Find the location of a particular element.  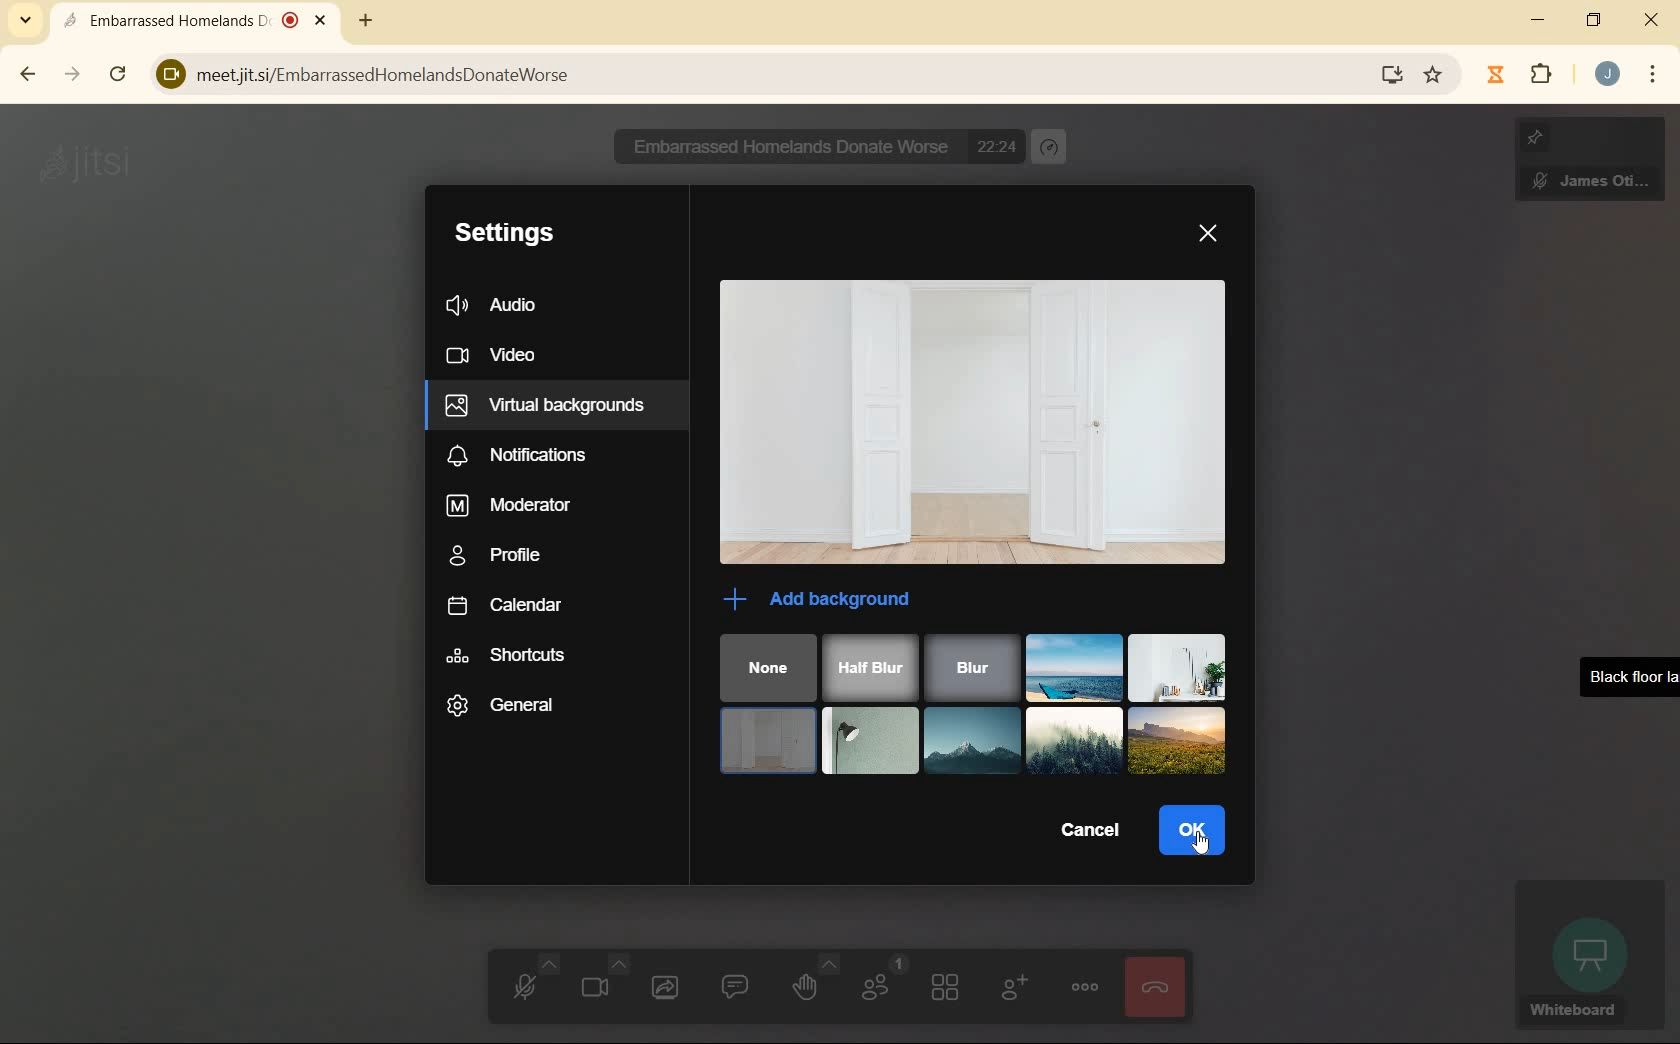

beach is located at coordinates (1074, 667).